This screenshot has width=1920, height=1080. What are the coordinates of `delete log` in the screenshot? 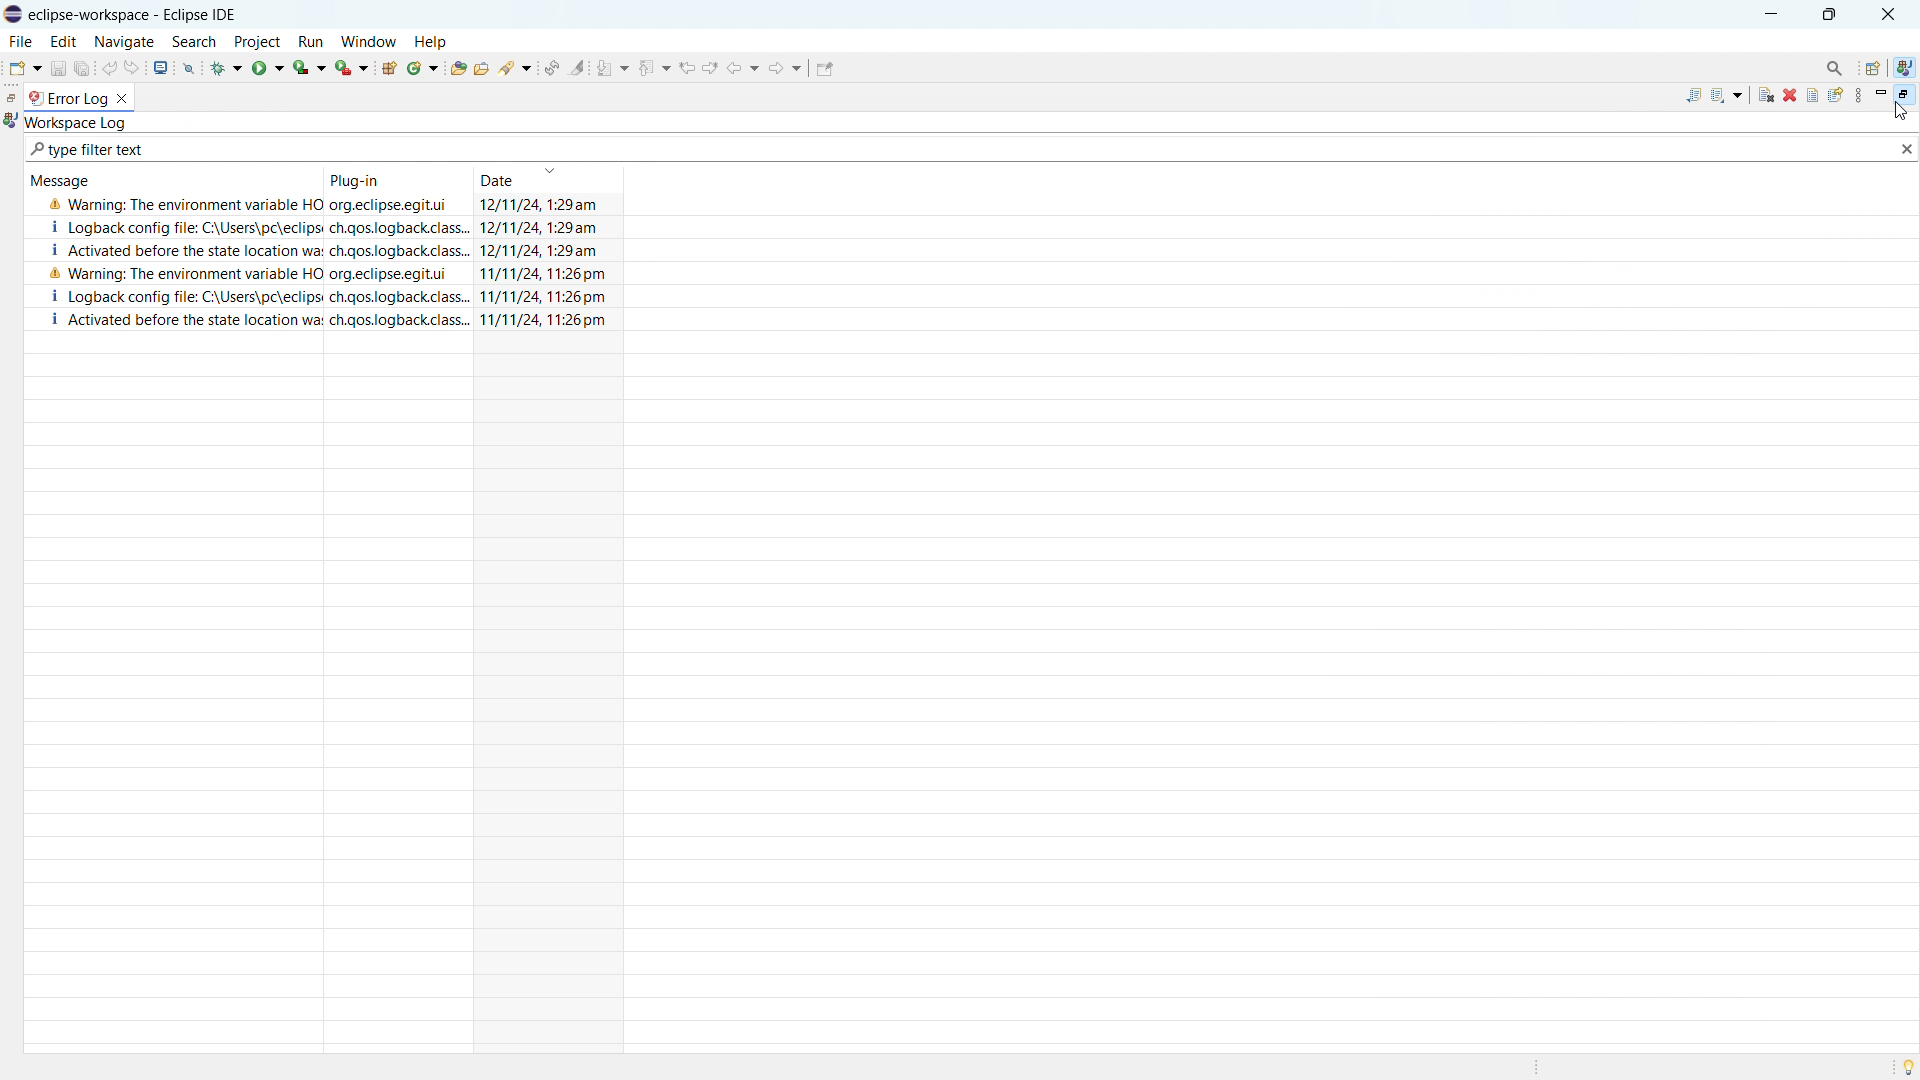 It's located at (1790, 95).